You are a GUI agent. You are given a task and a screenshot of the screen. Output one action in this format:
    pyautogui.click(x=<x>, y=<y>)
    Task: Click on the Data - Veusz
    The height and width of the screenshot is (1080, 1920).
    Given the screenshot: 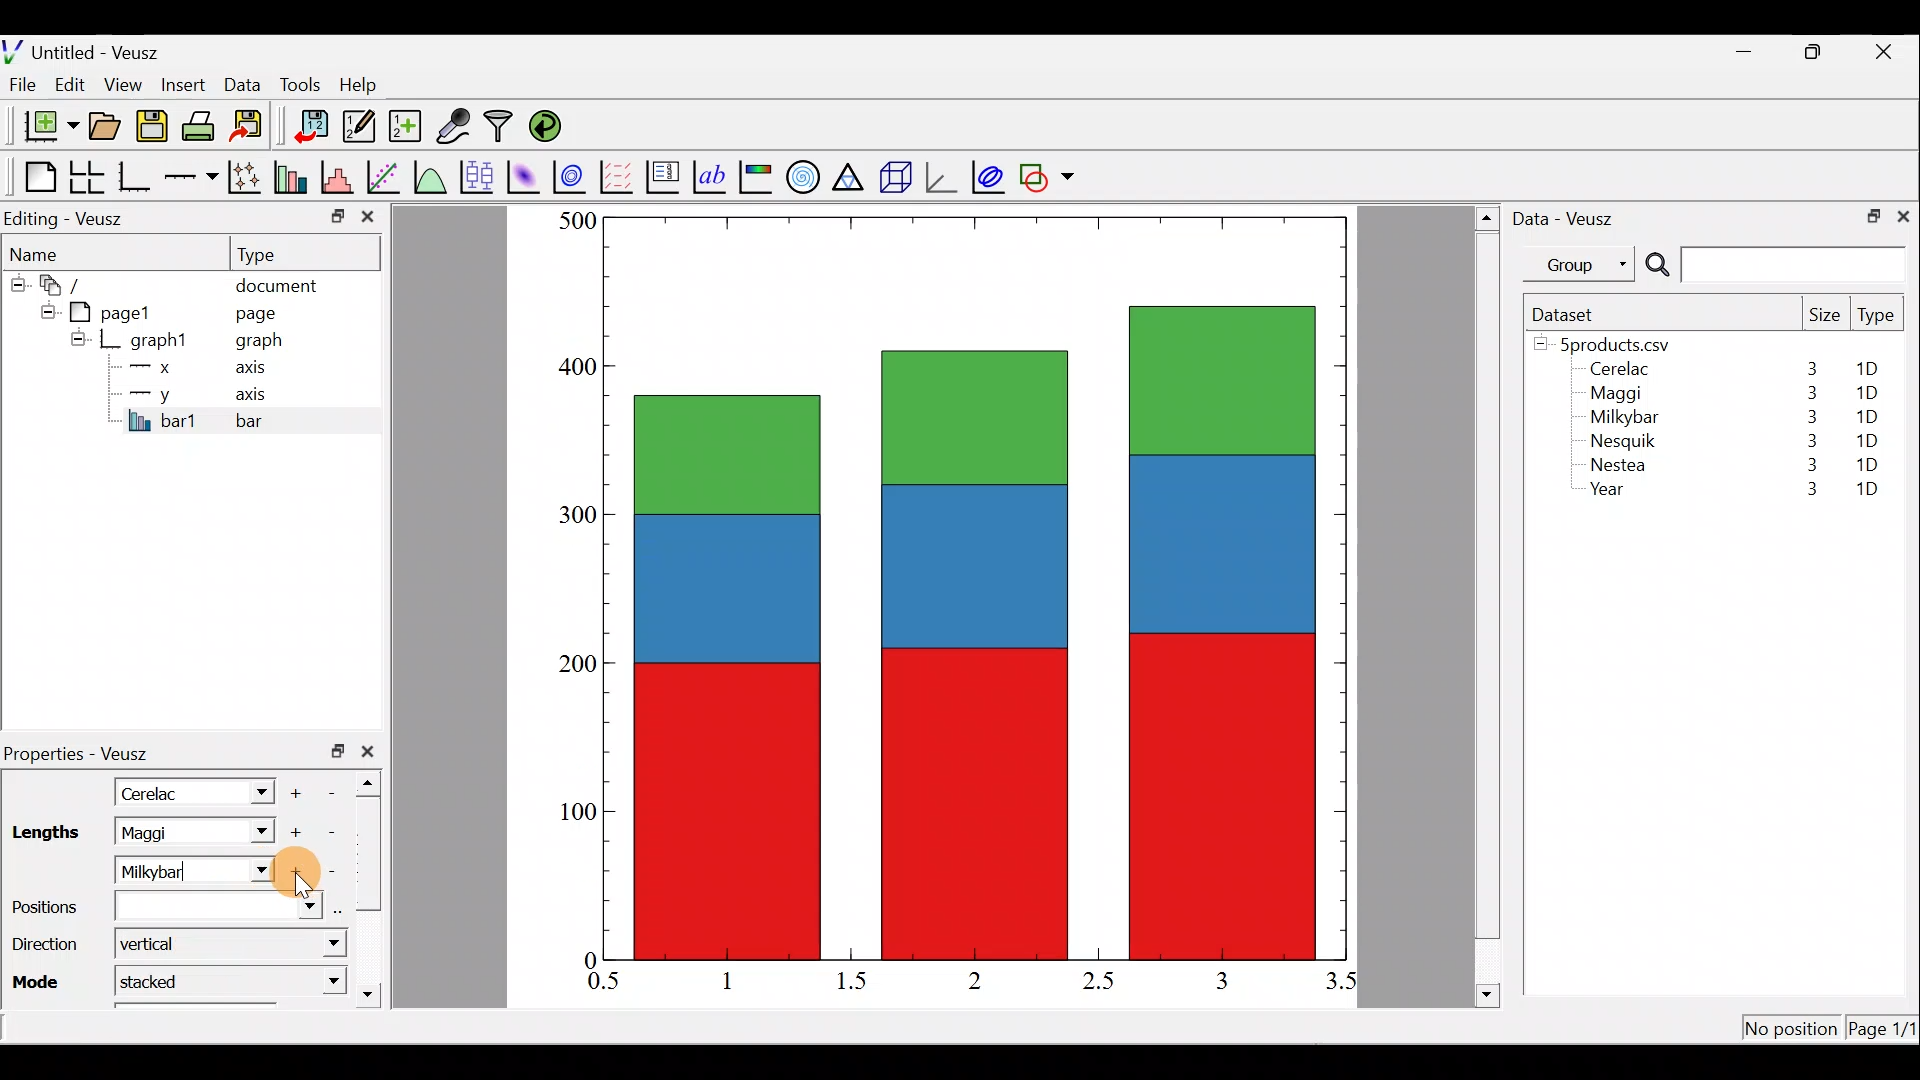 What is the action you would take?
    pyautogui.click(x=1568, y=216)
    